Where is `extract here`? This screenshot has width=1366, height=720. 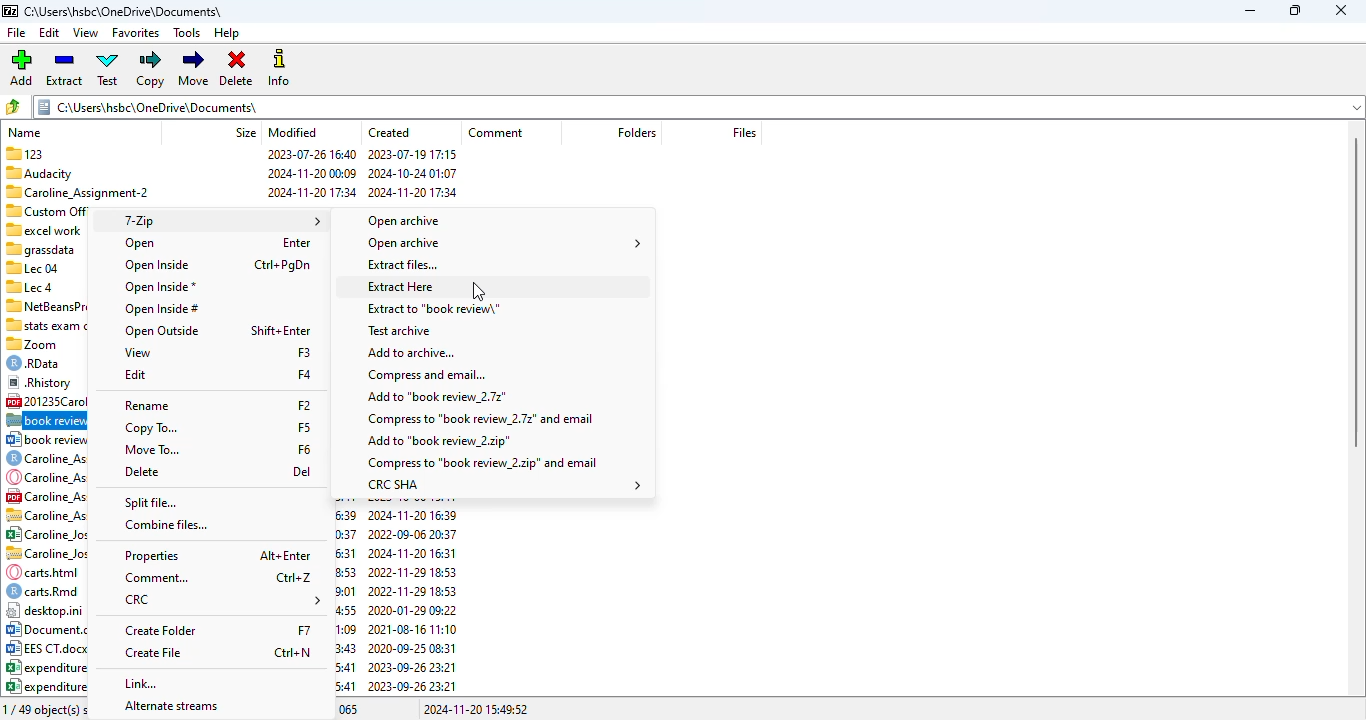
extract here is located at coordinates (402, 287).